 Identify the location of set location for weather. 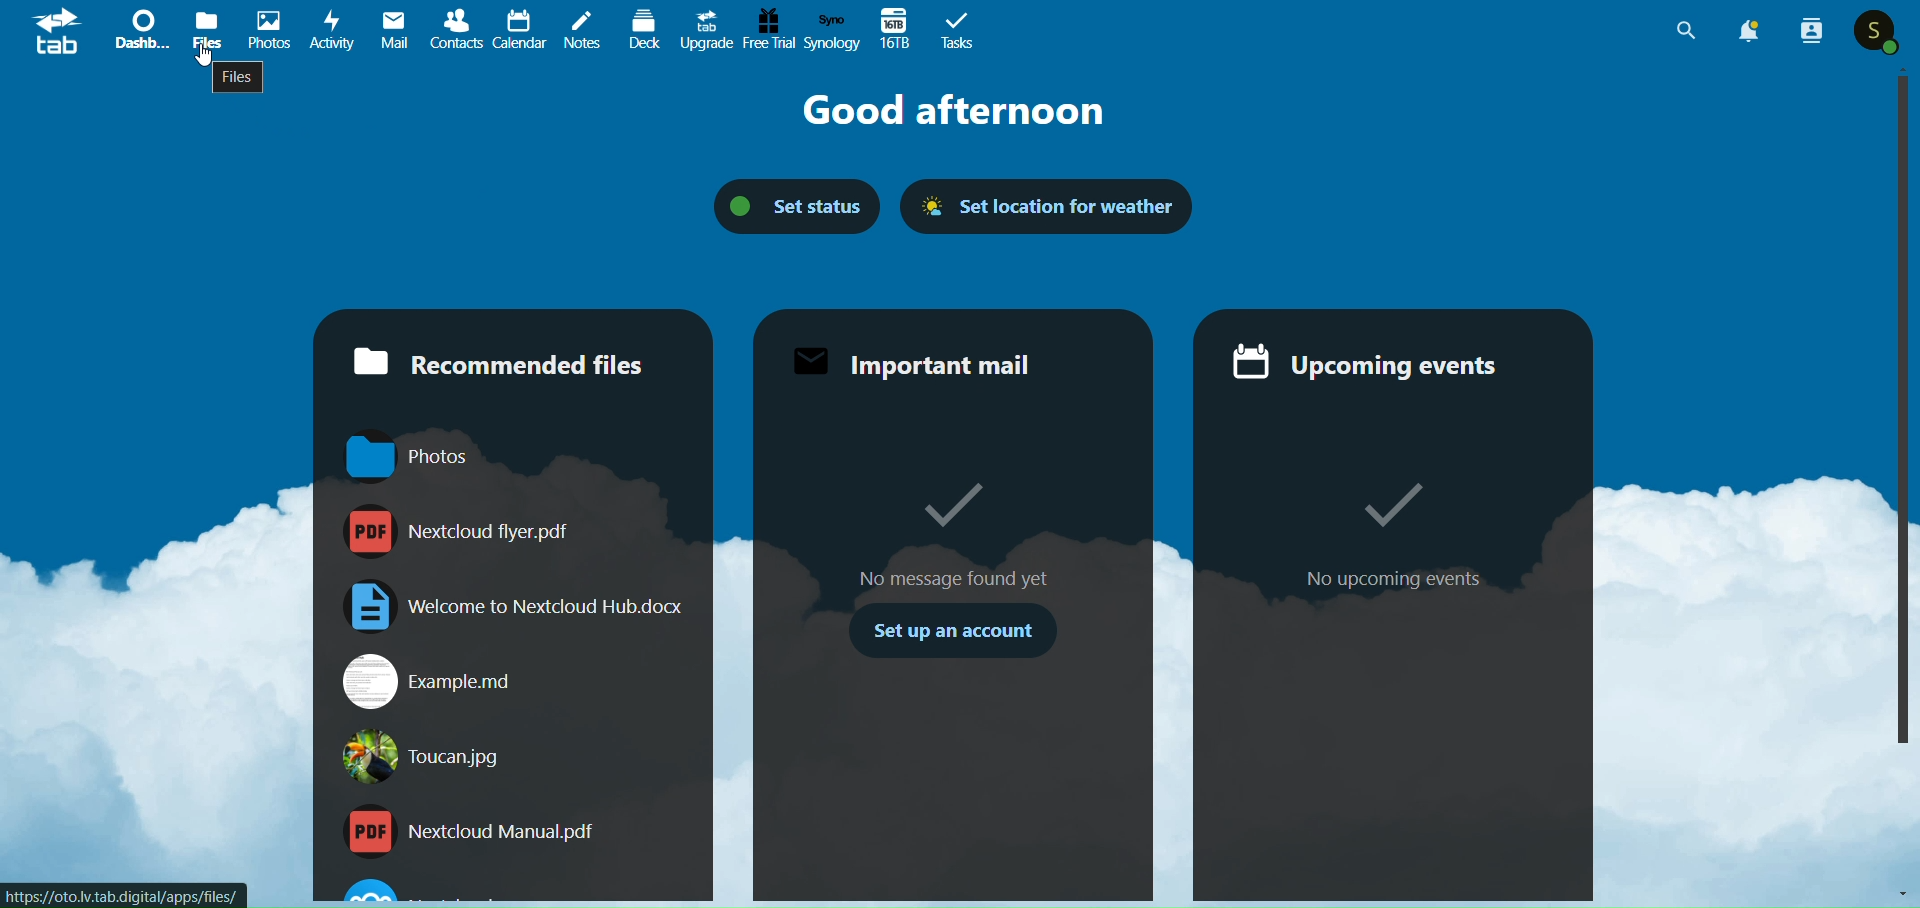
(1056, 205).